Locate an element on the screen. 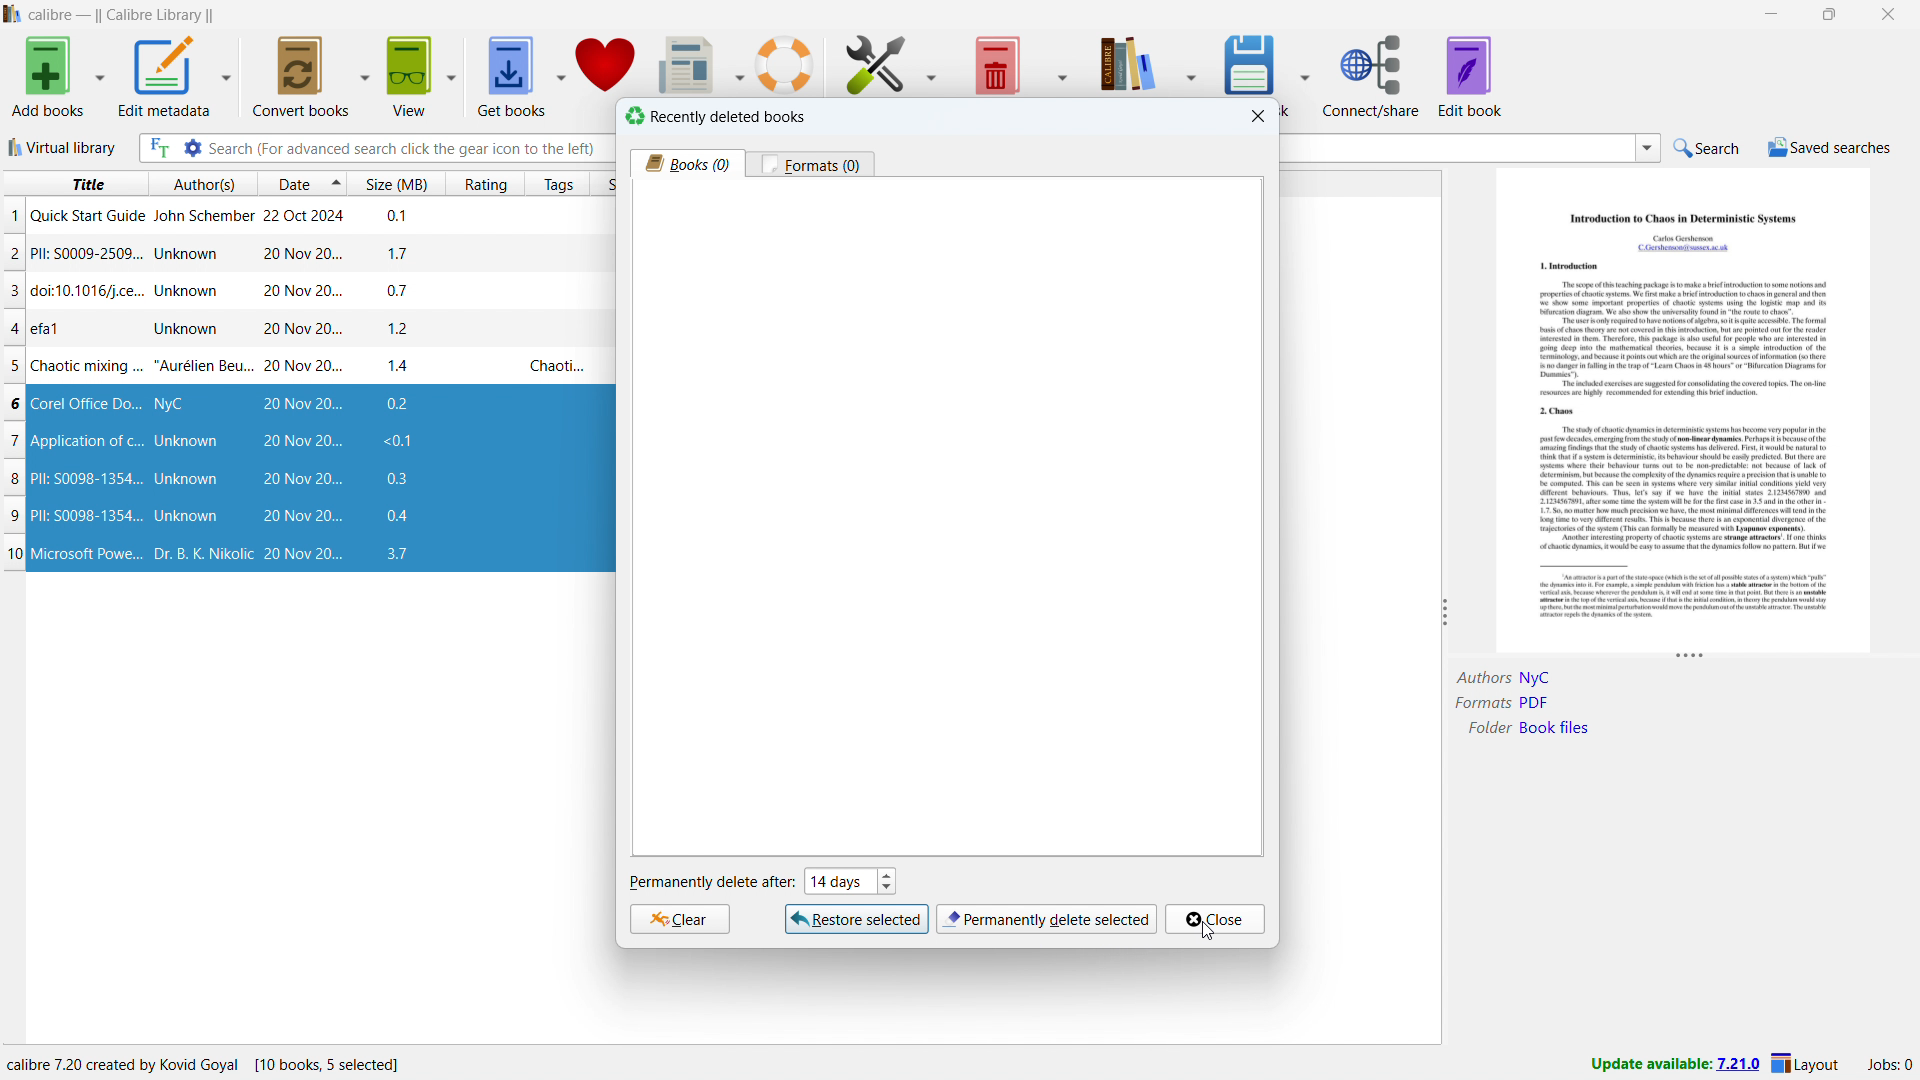  program information is located at coordinates (221, 1063).